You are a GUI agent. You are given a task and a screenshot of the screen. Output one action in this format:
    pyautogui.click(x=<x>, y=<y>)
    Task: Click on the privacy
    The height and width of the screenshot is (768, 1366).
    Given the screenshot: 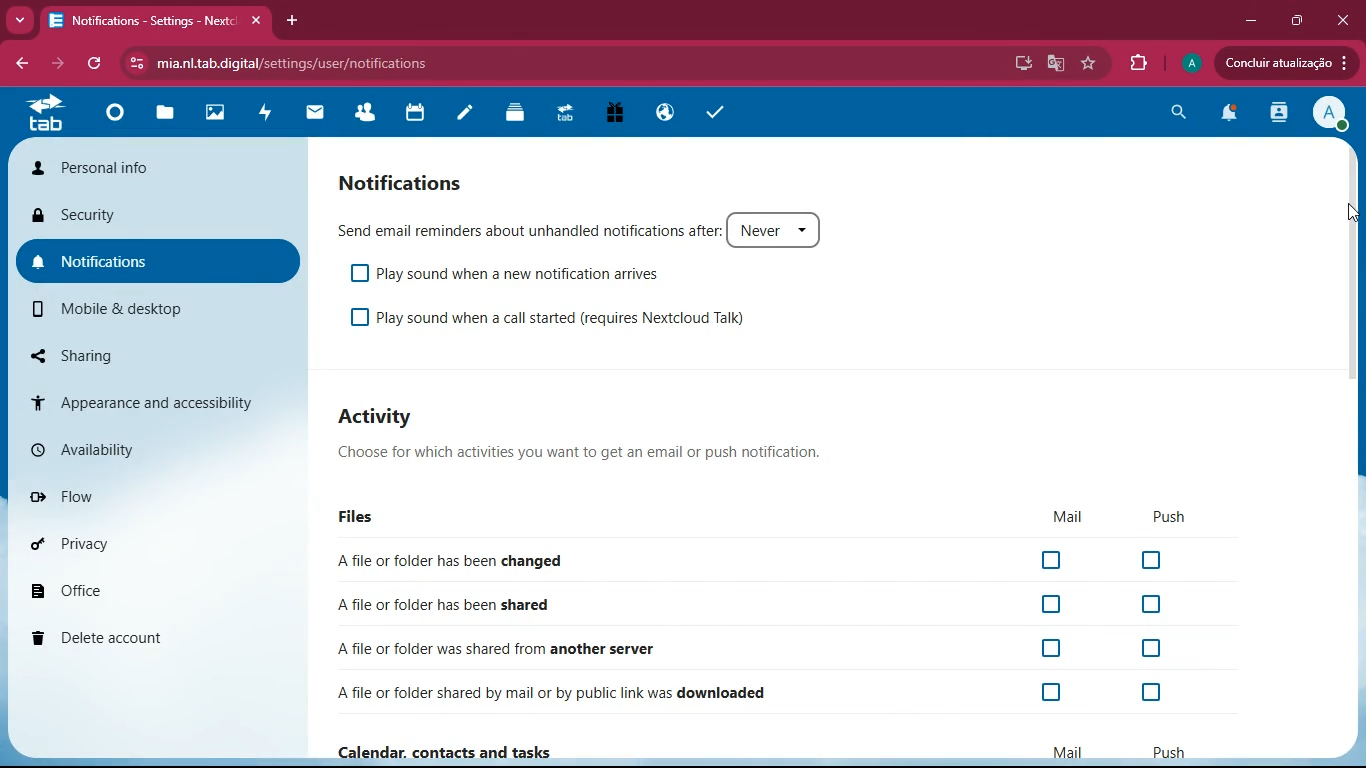 What is the action you would take?
    pyautogui.click(x=160, y=542)
    